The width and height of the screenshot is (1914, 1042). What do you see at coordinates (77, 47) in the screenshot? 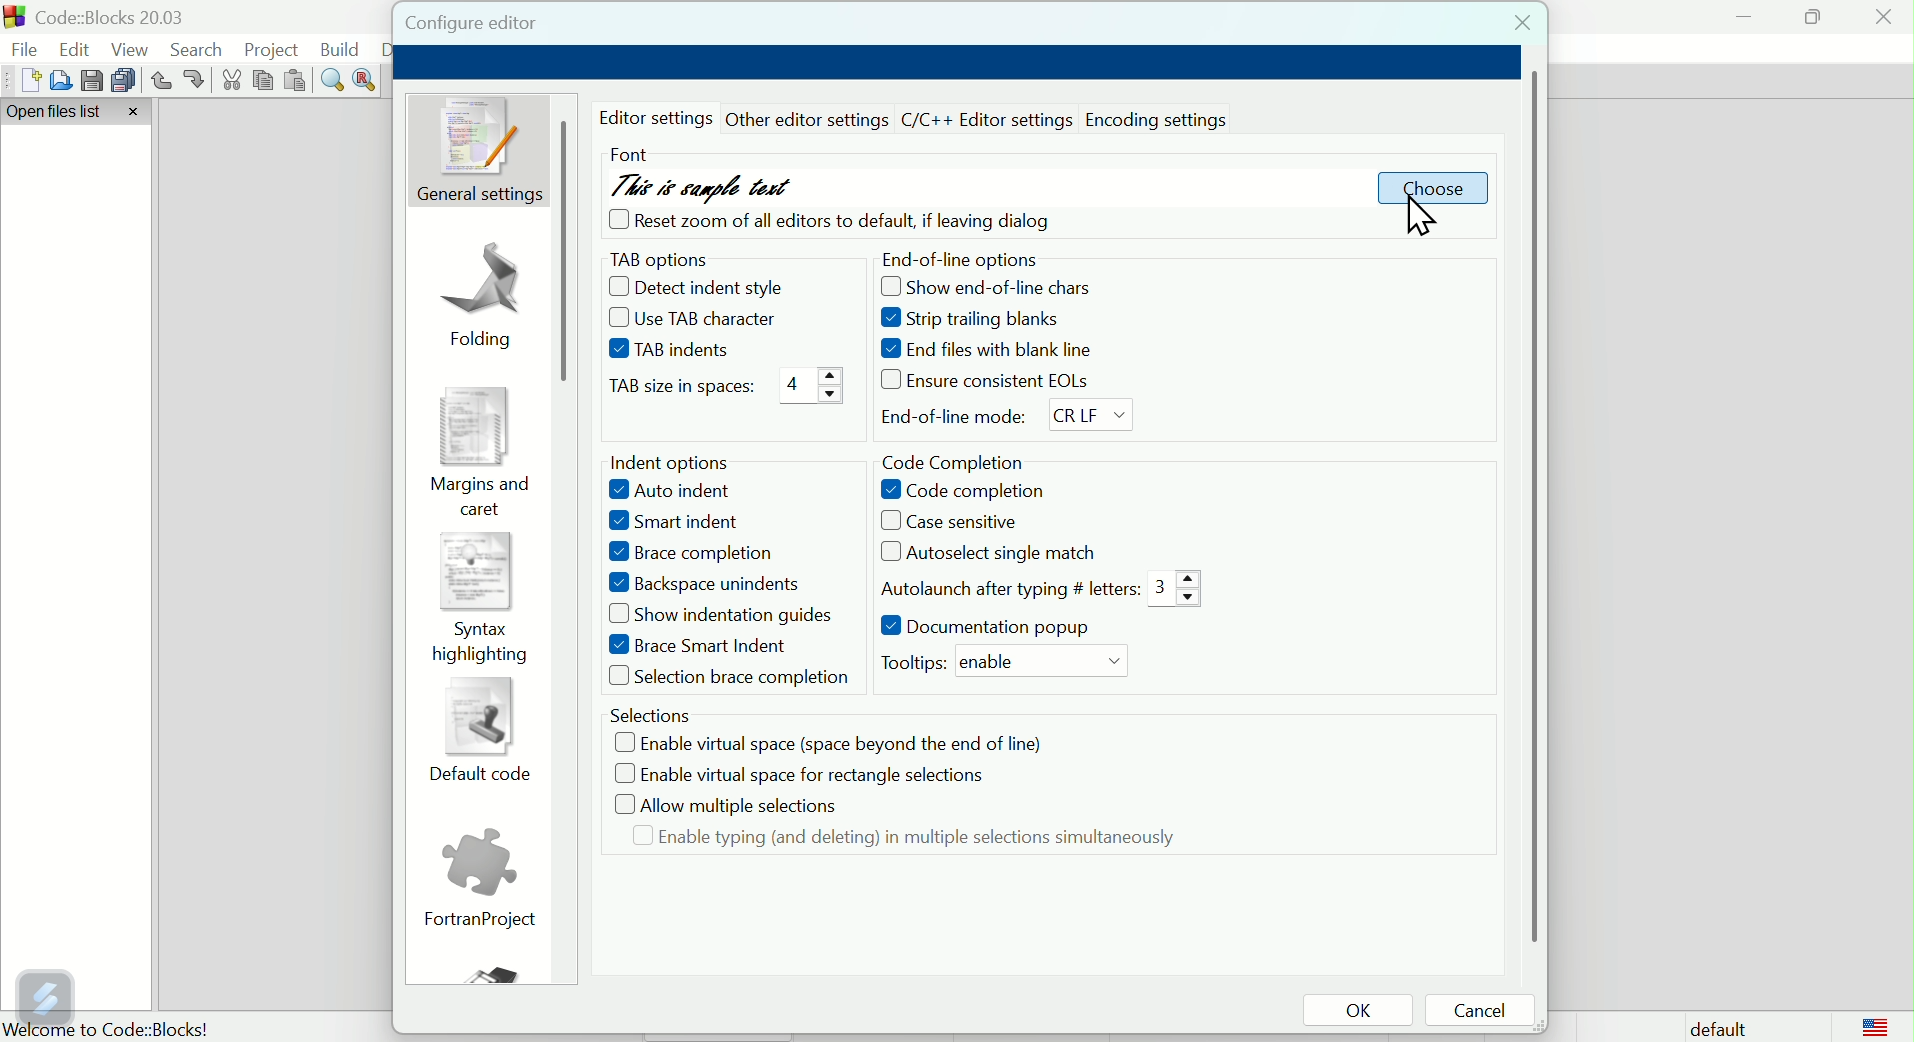
I see `Edit` at bounding box center [77, 47].